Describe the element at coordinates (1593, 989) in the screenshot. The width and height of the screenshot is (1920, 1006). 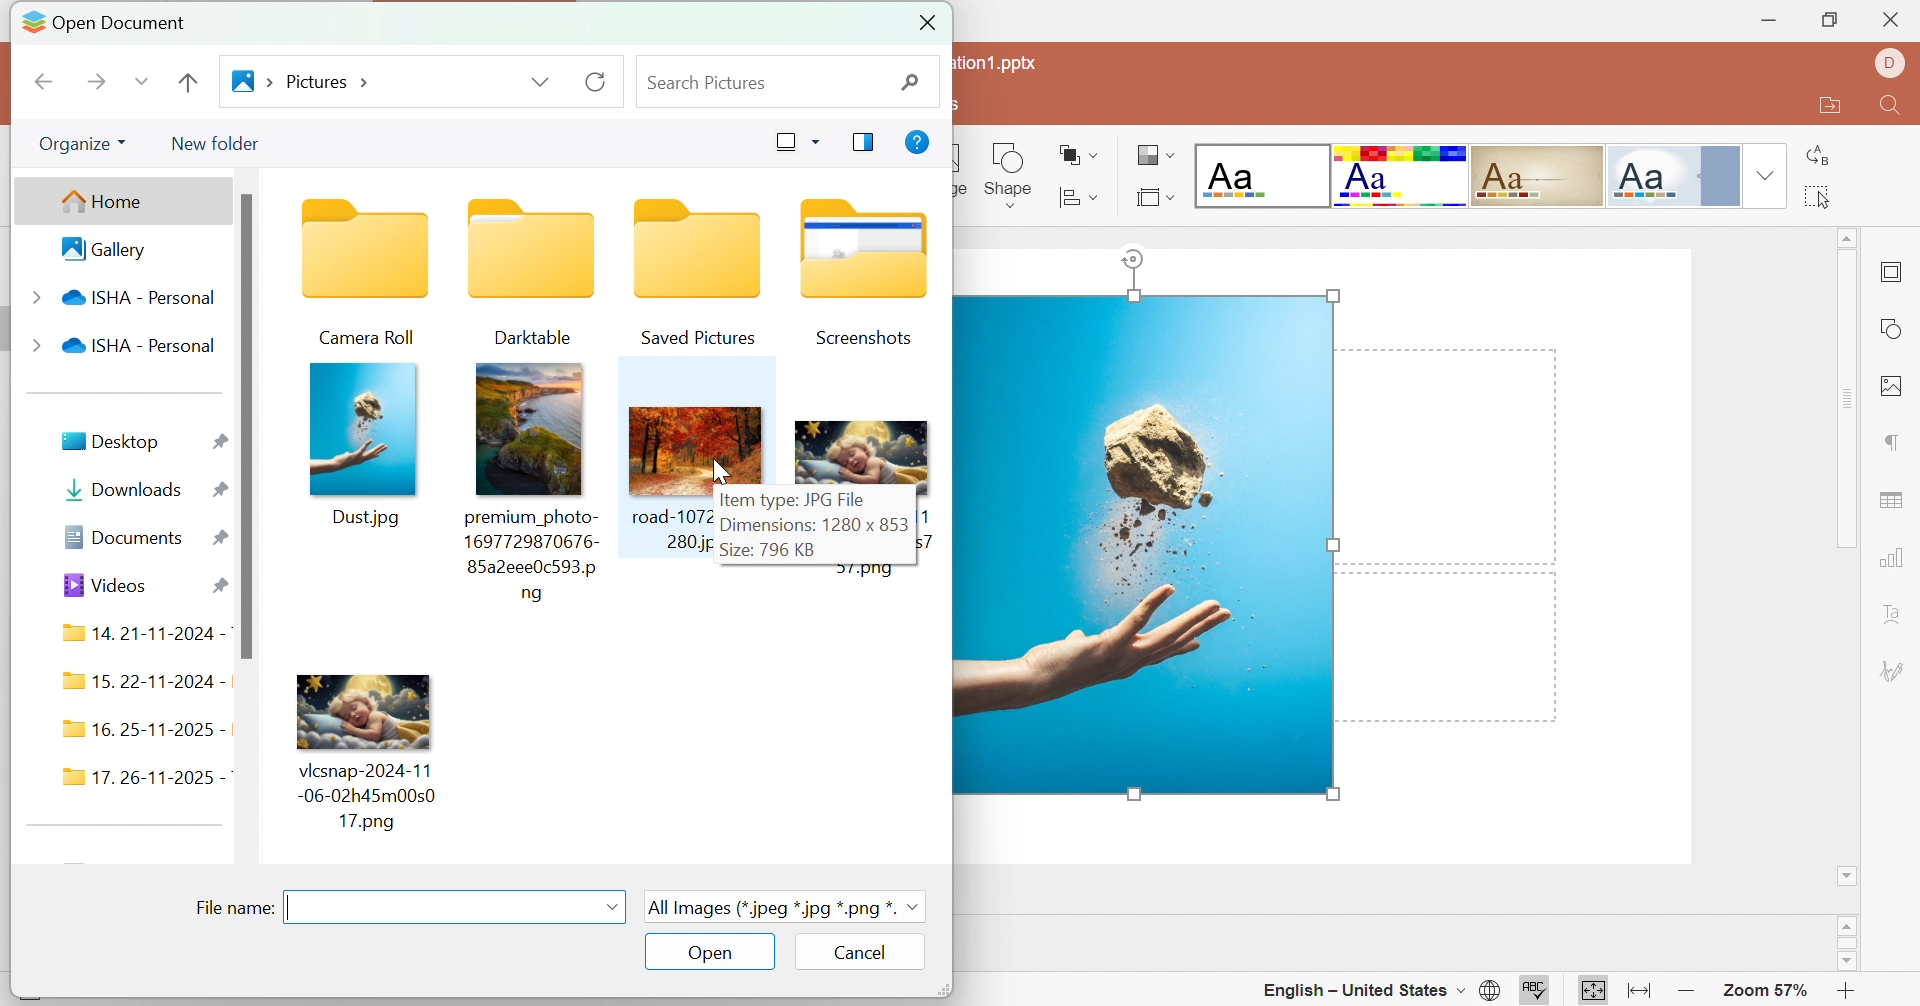
I see `Fit to slide` at that location.